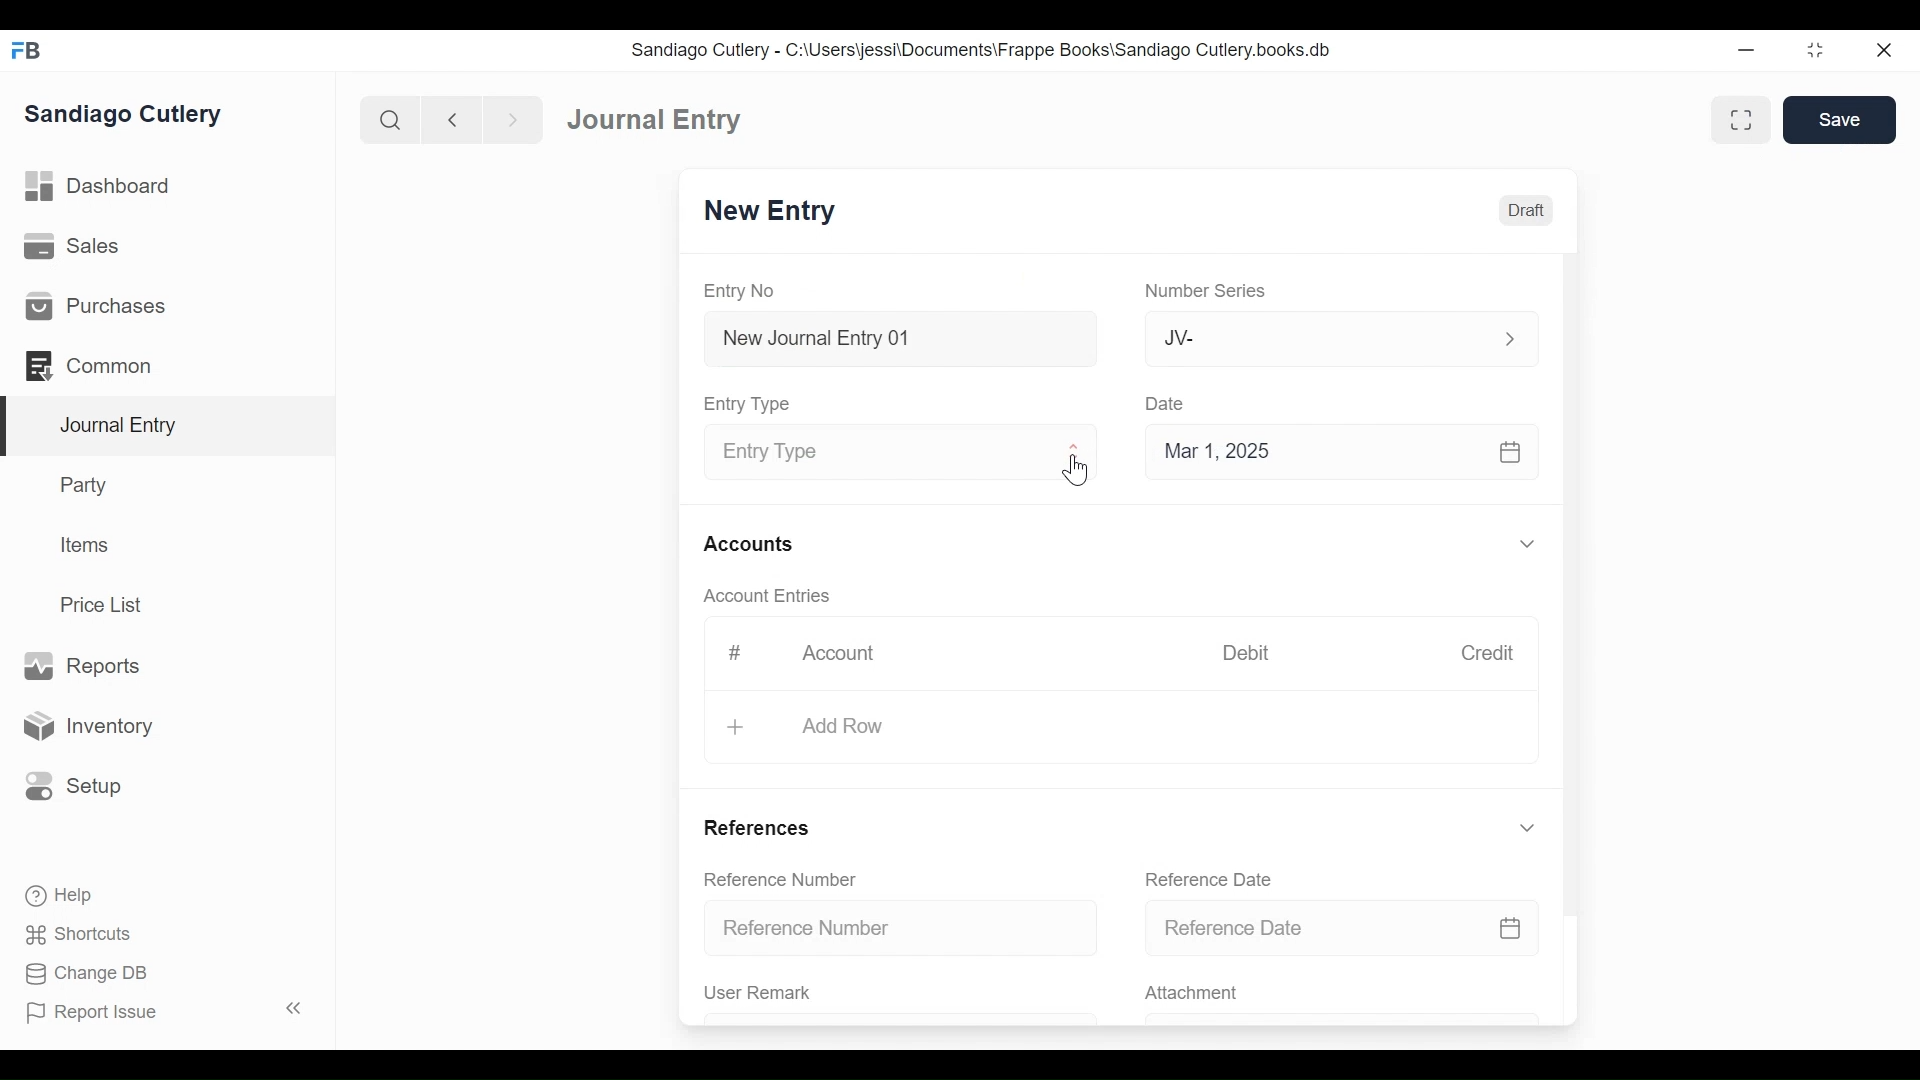 The height and width of the screenshot is (1080, 1920). What do you see at coordinates (1202, 291) in the screenshot?
I see `Number Series` at bounding box center [1202, 291].